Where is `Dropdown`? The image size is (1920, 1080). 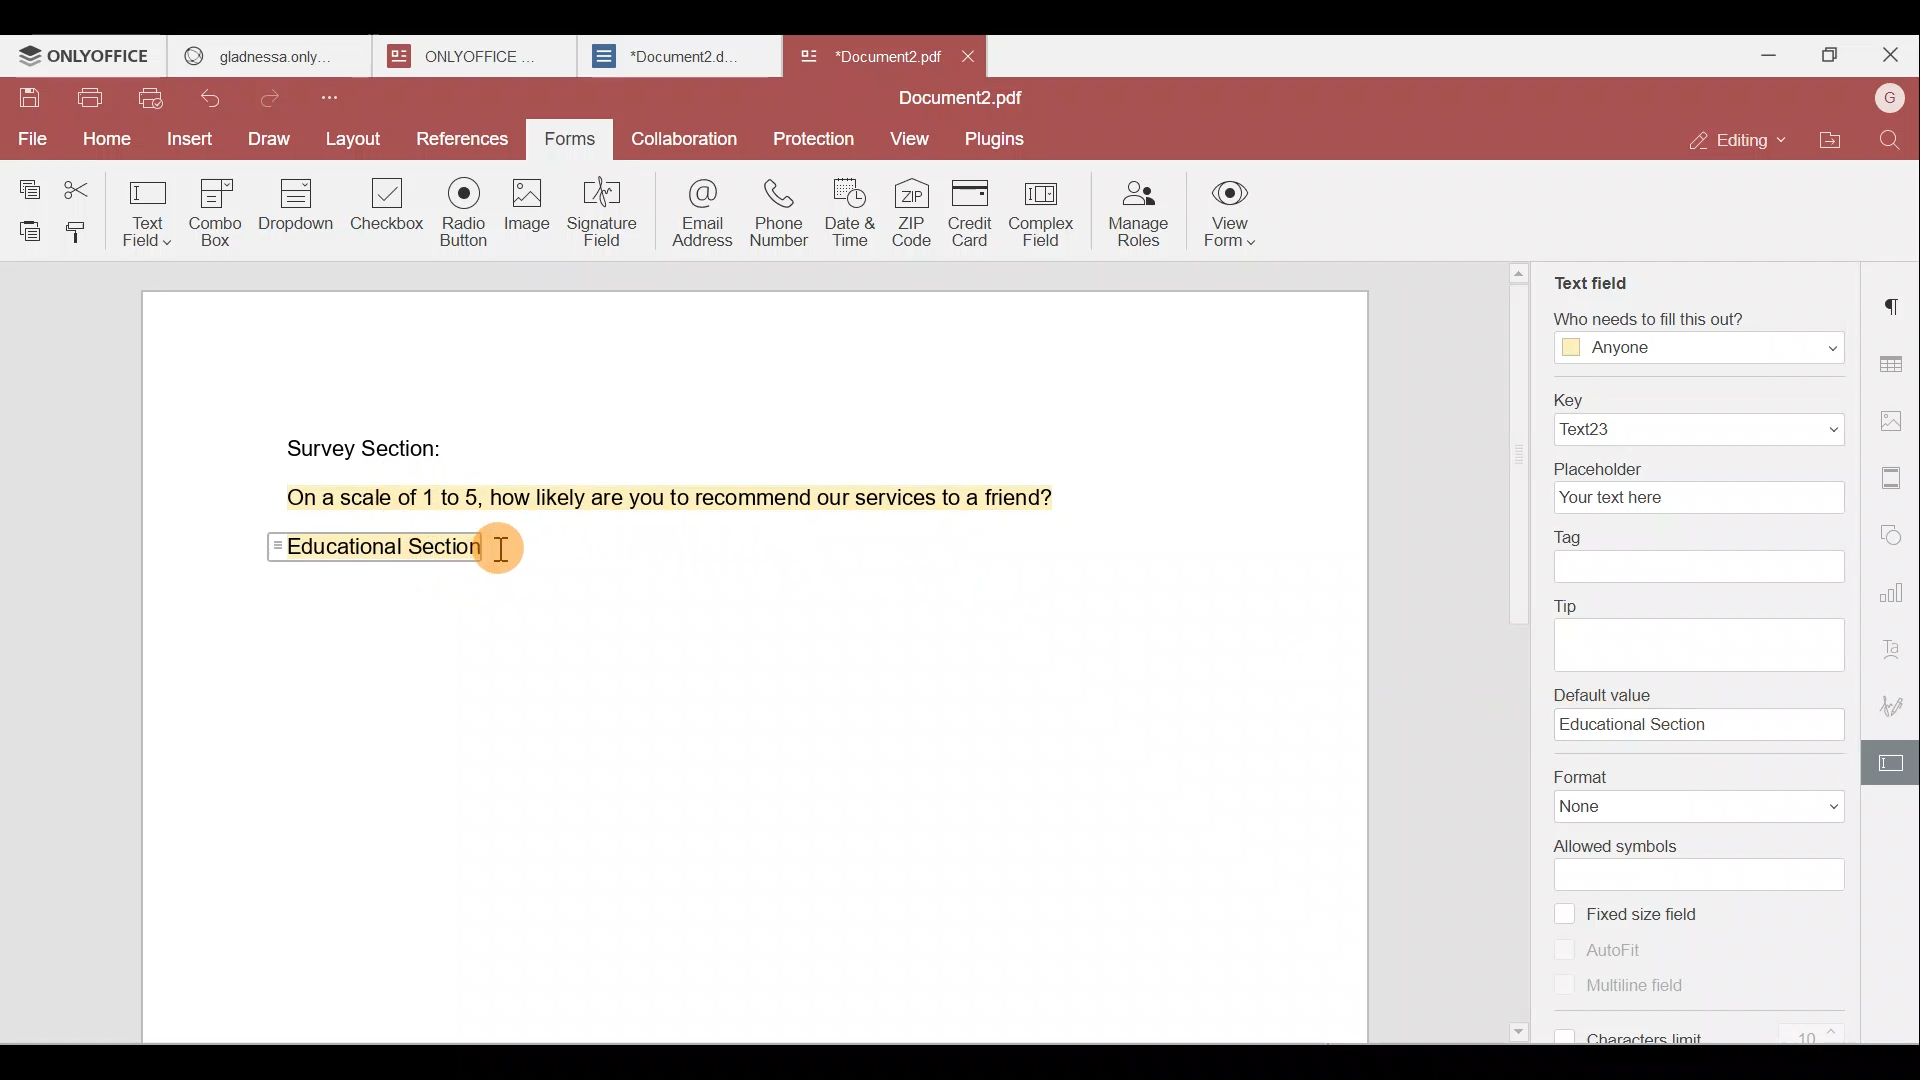
Dropdown is located at coordinates (299, 204).